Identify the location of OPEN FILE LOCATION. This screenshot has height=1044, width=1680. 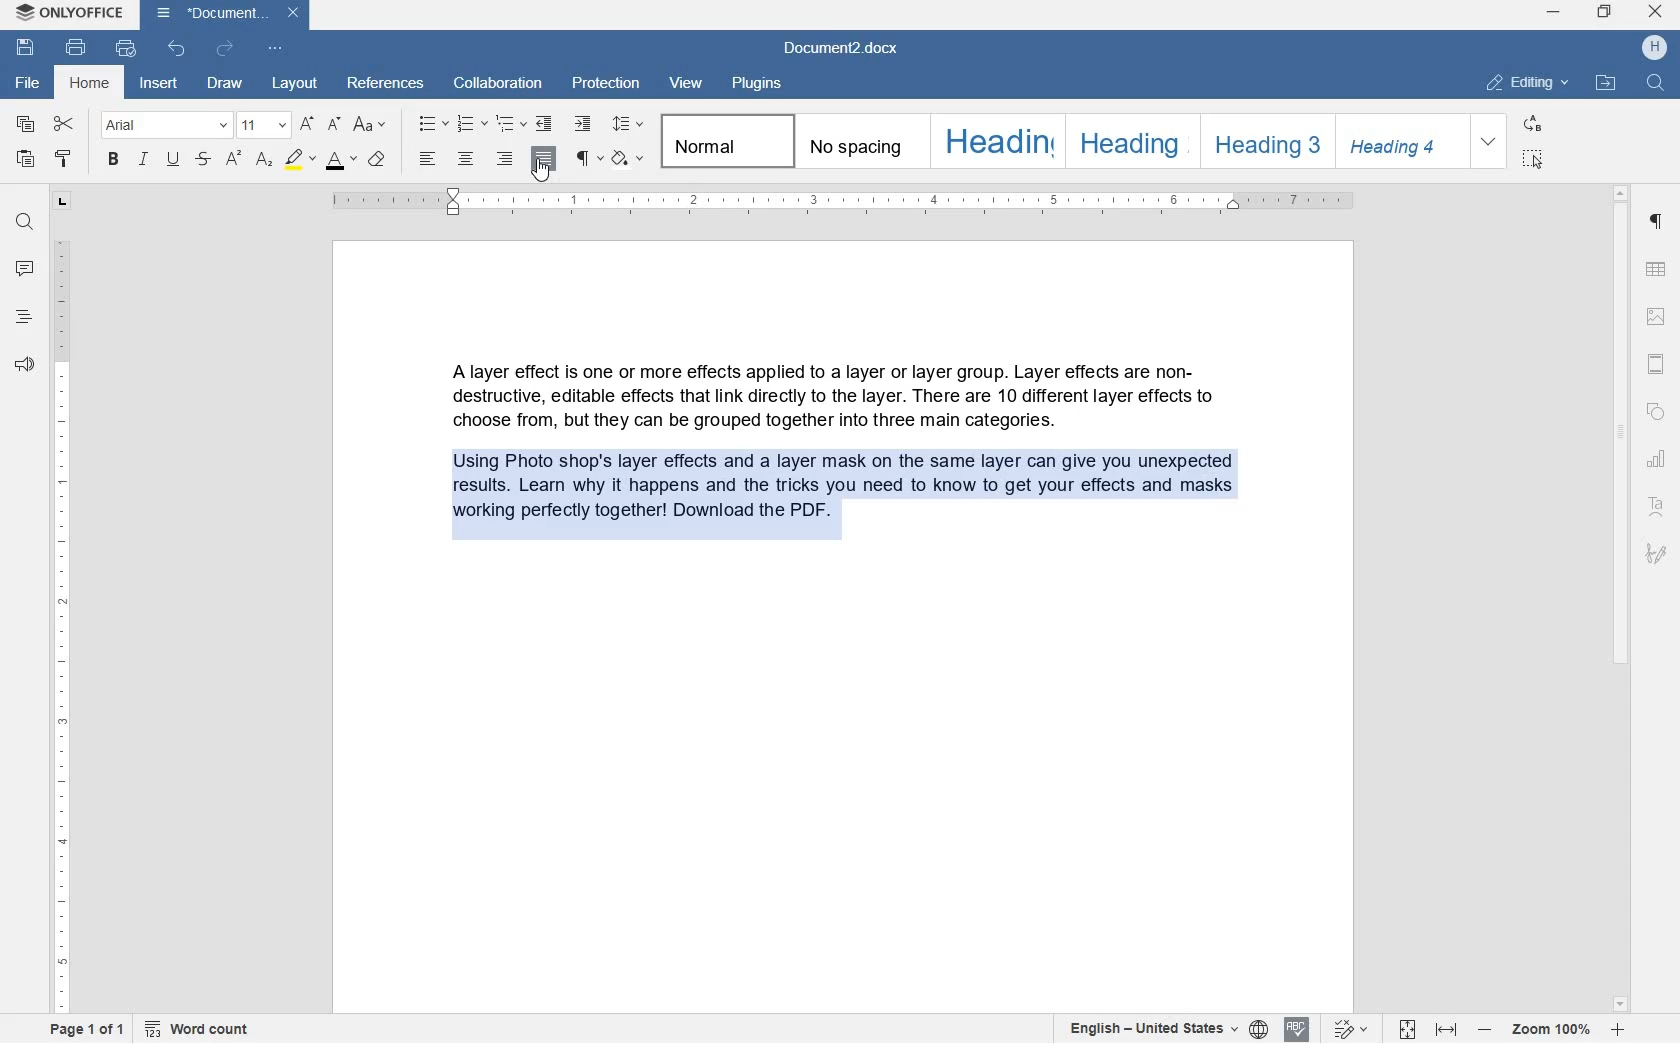
(1606, 85).